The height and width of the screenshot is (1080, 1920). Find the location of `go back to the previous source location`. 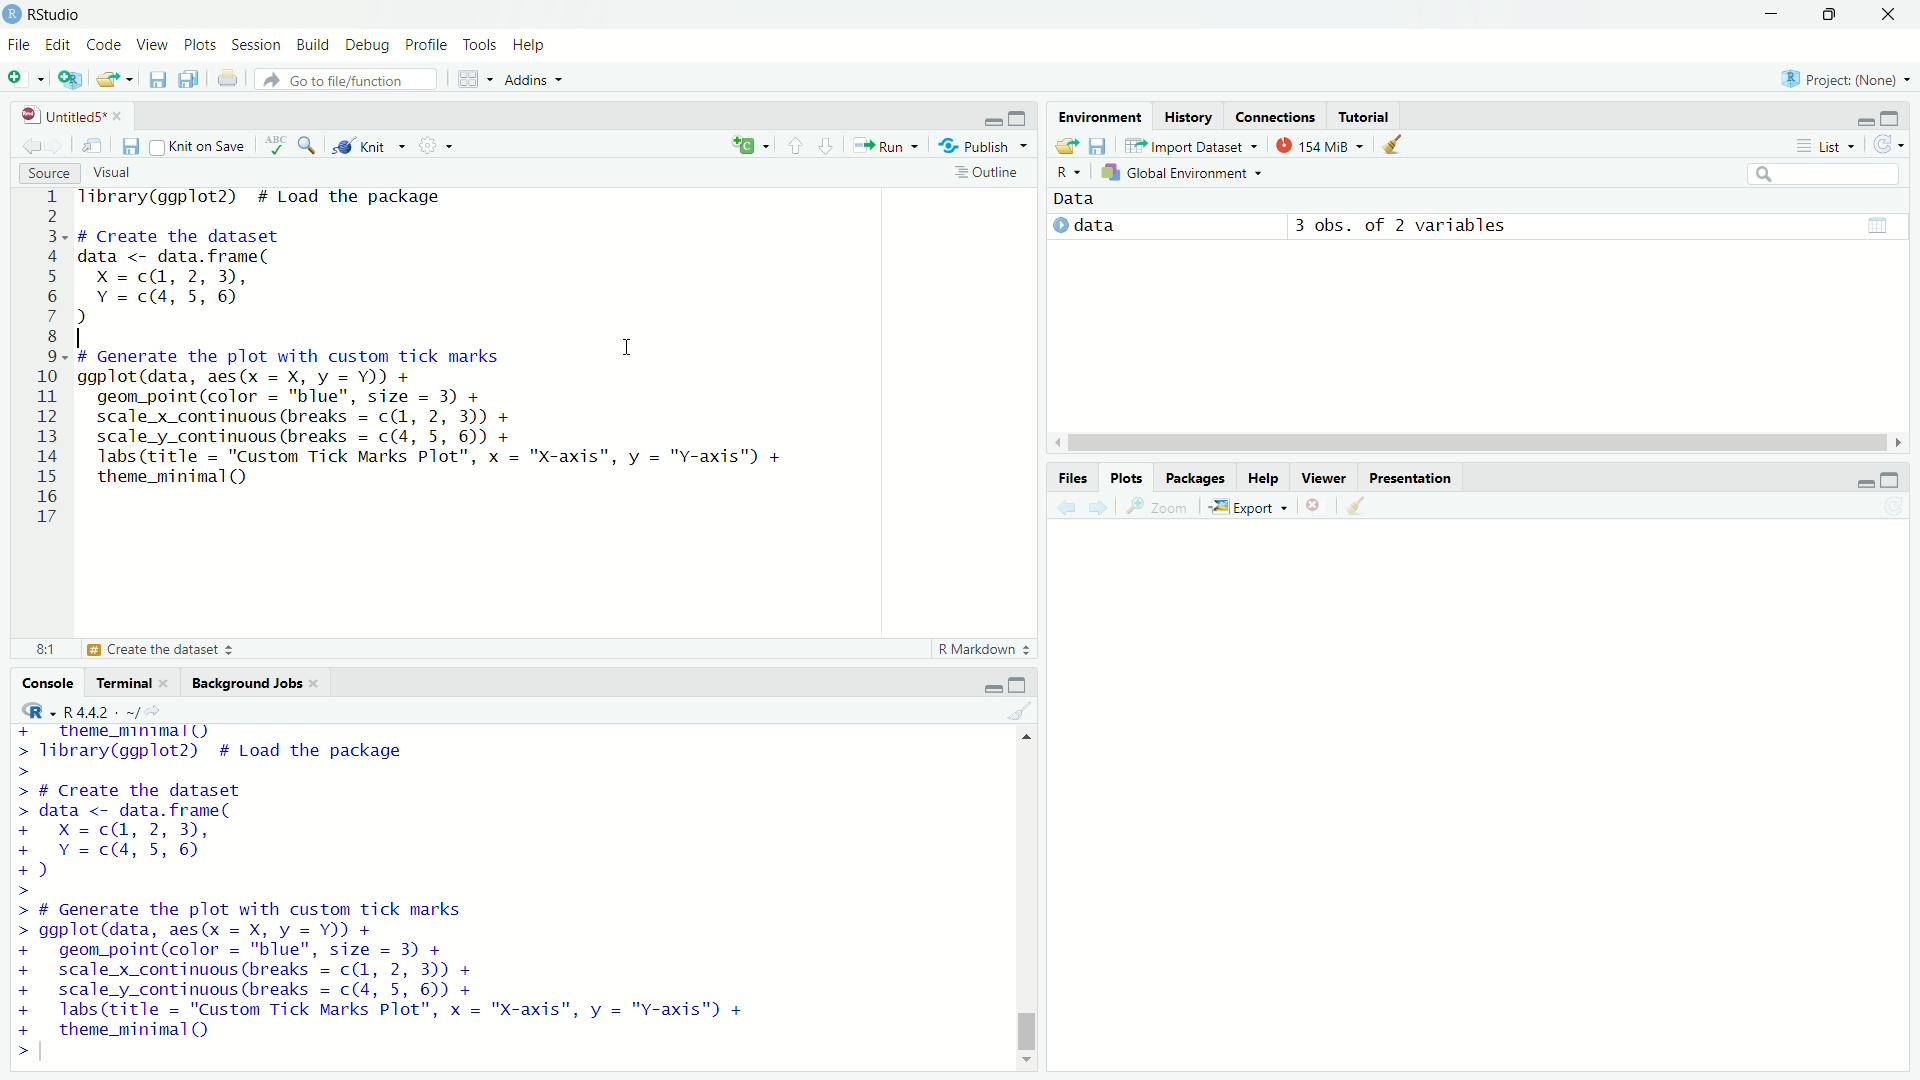

go back to the previous source location is located at coordinates (22, 144).